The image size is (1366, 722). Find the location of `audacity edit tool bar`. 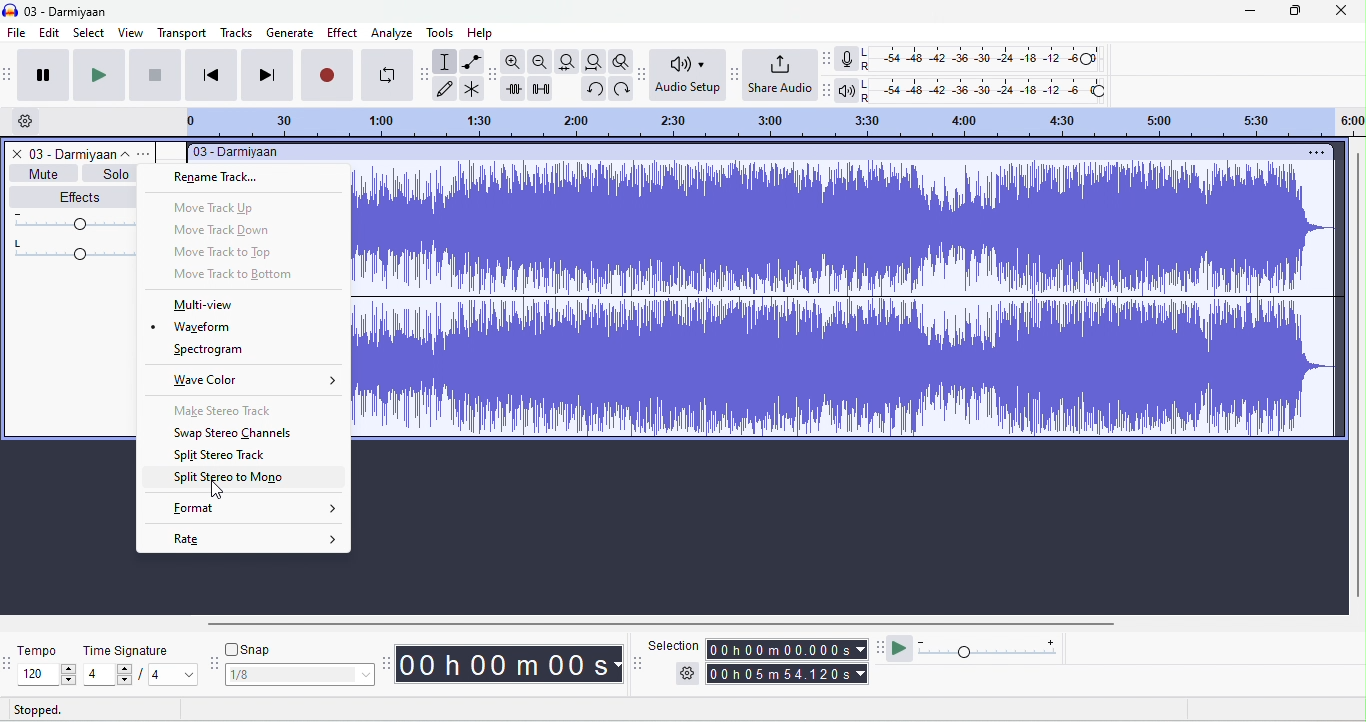

audacity edit tool bar is located at coordinates (495, 76).